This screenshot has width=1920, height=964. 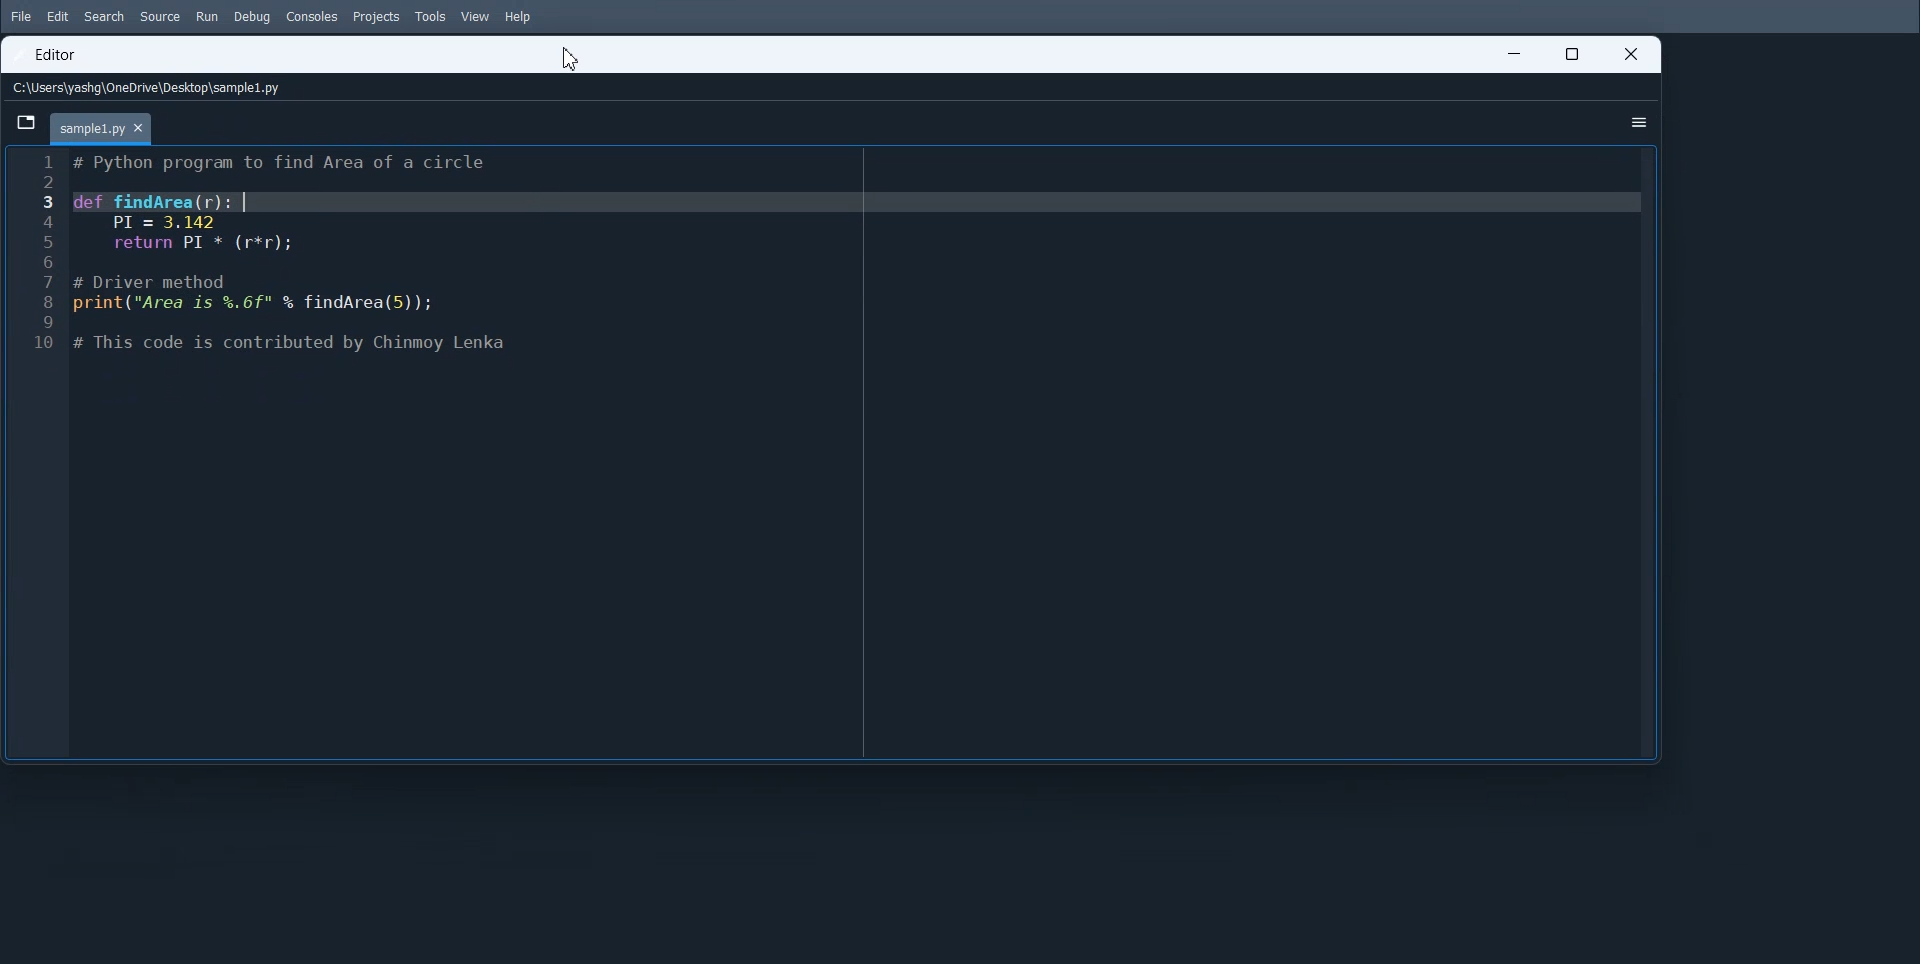 What do you see at coordinates (475, 16) in the screenshot?
I see `View` at bounding box center [475, 16].